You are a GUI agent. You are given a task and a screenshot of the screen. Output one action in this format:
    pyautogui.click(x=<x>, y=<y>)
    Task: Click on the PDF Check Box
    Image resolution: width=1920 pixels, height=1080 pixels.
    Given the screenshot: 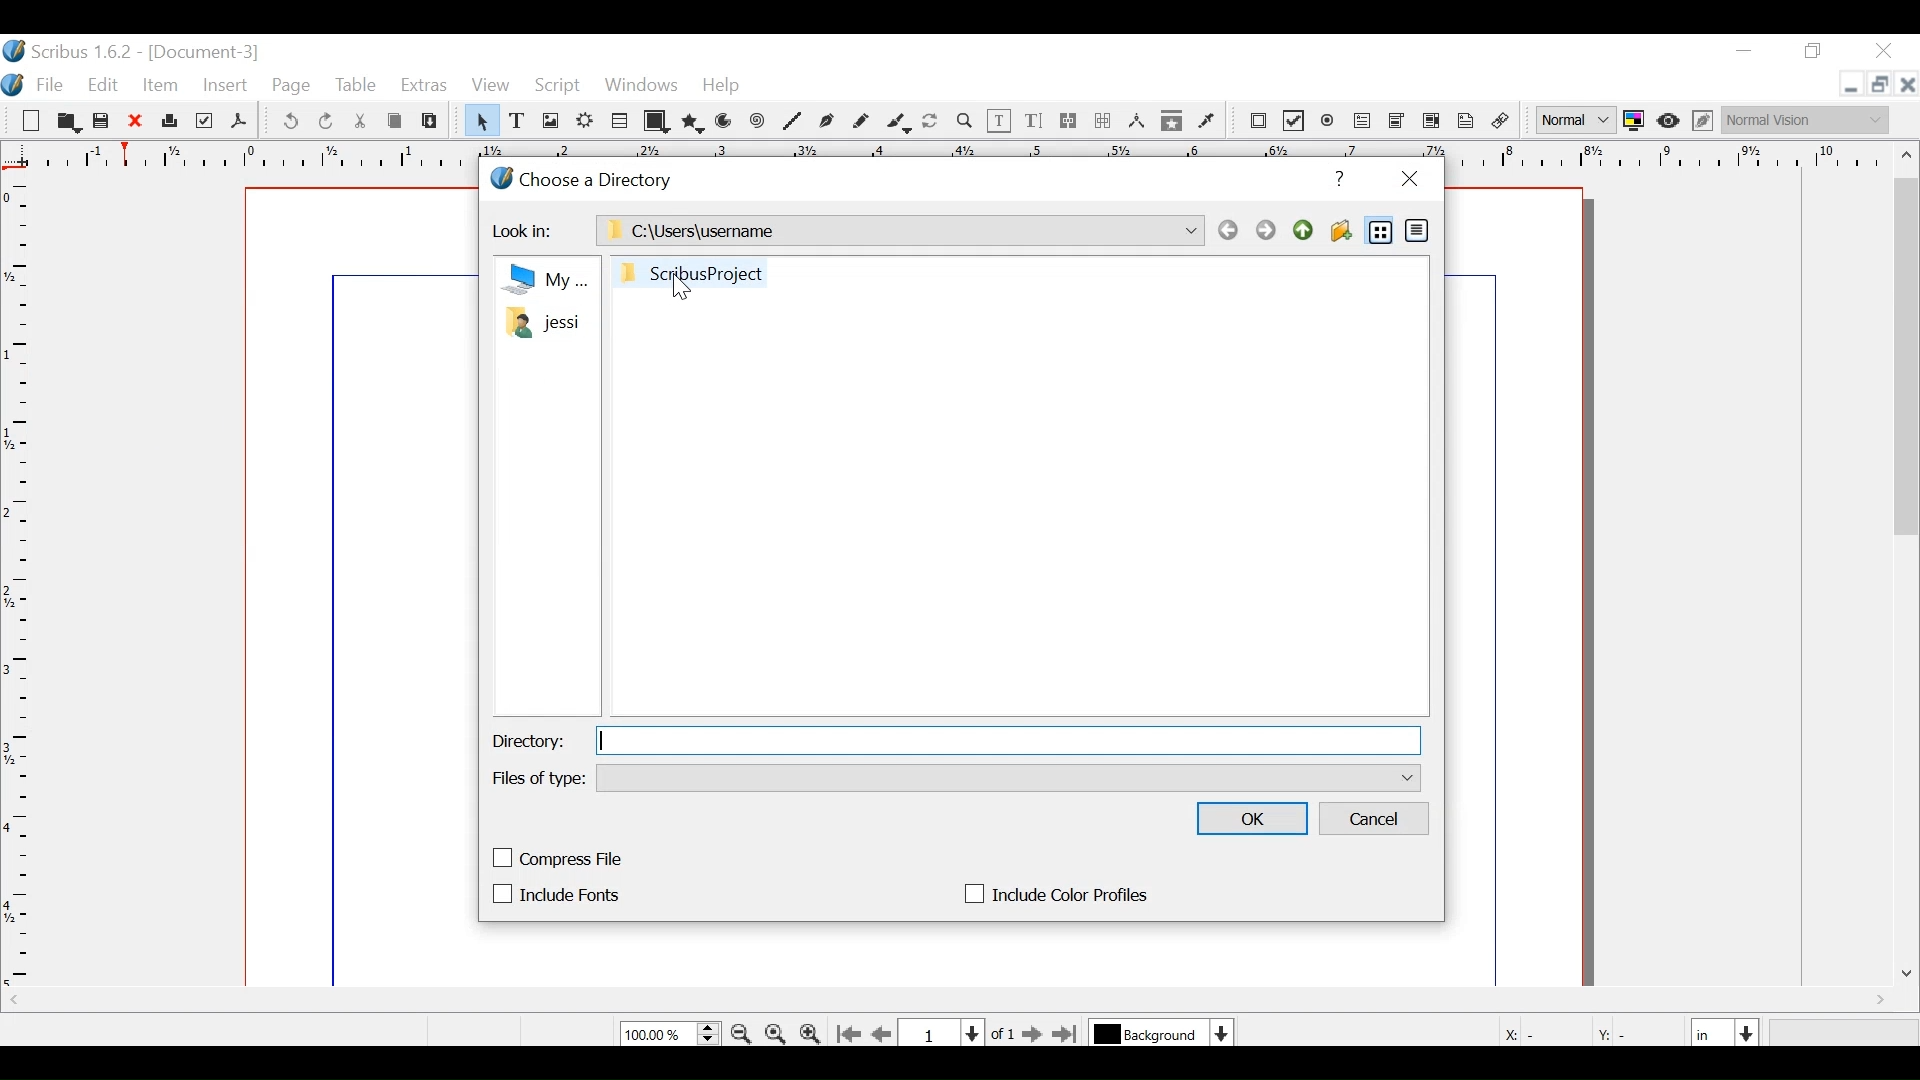 What is the action you would take?
    pyautogui.click(x=1293, y=121)
    